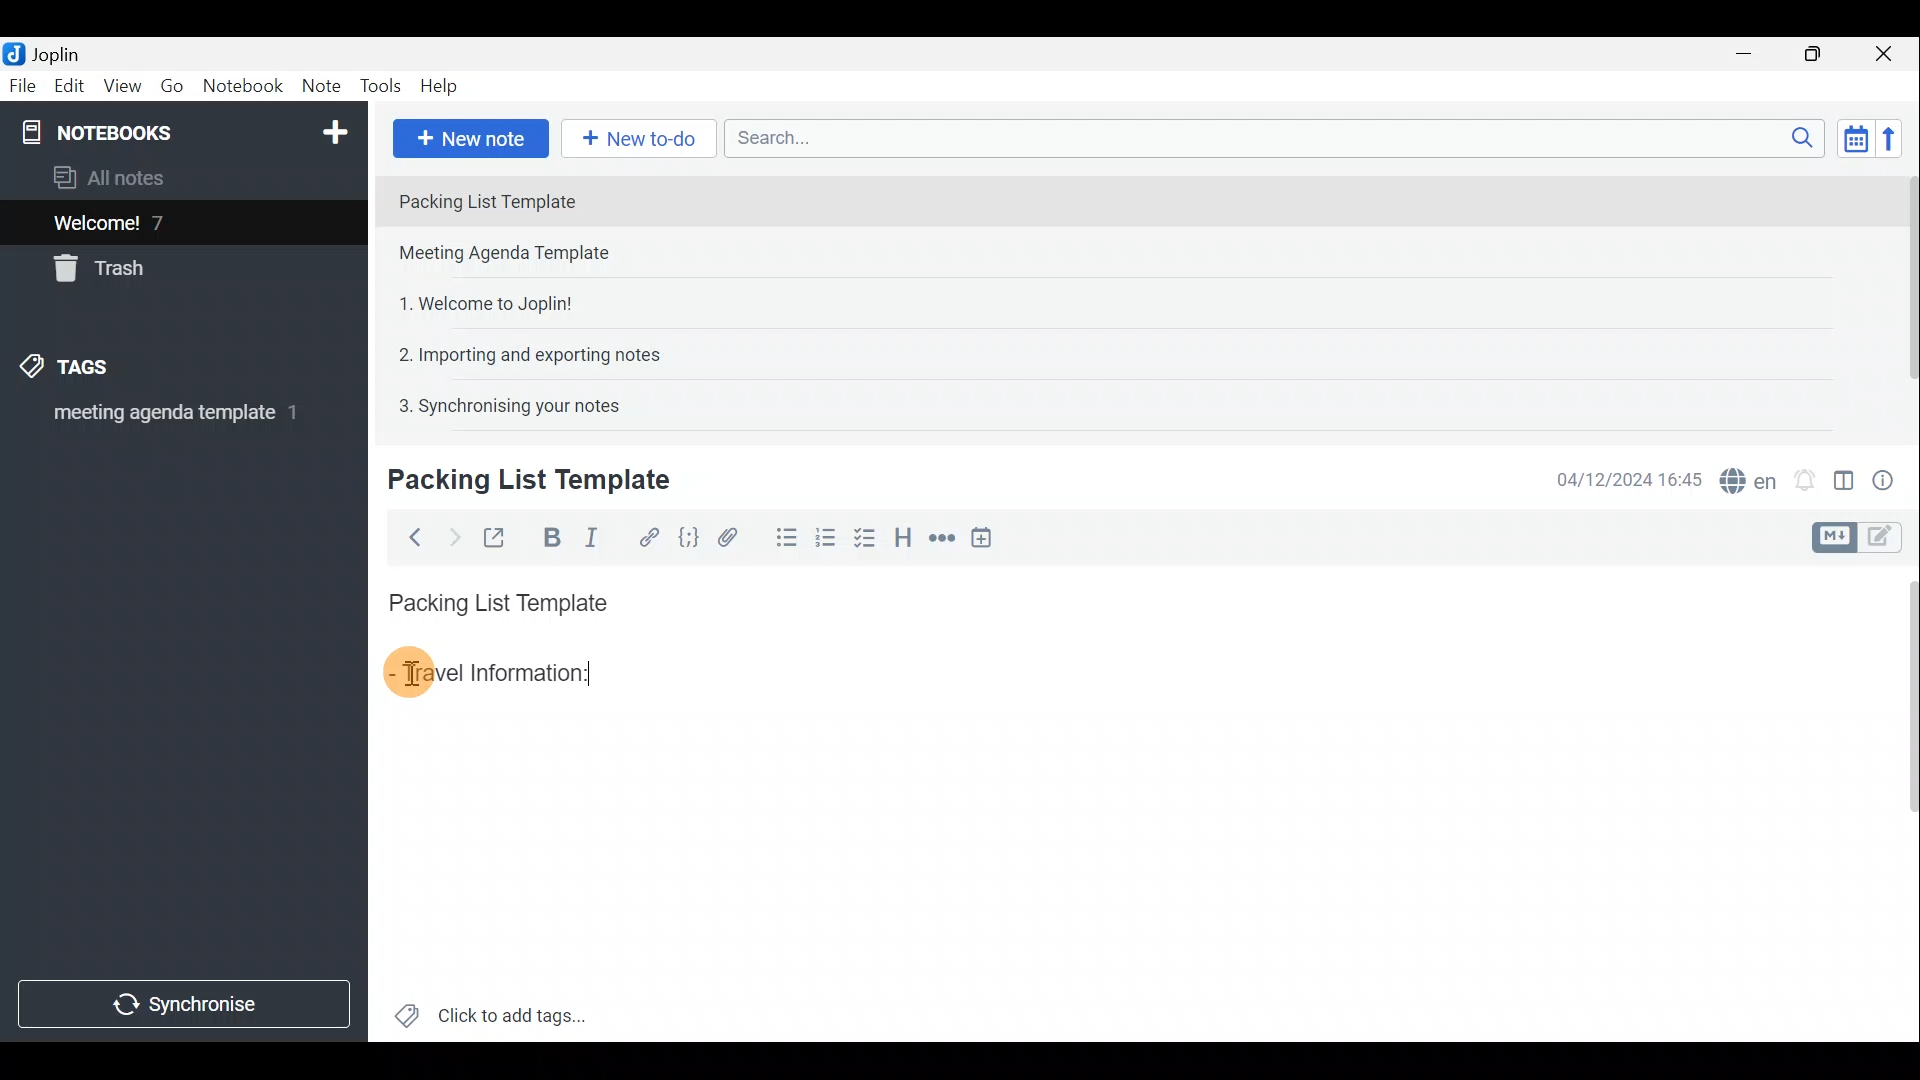 The width and height of the screenshot is (1920, 1080). I want to click on Note 3, so click(478, 301).